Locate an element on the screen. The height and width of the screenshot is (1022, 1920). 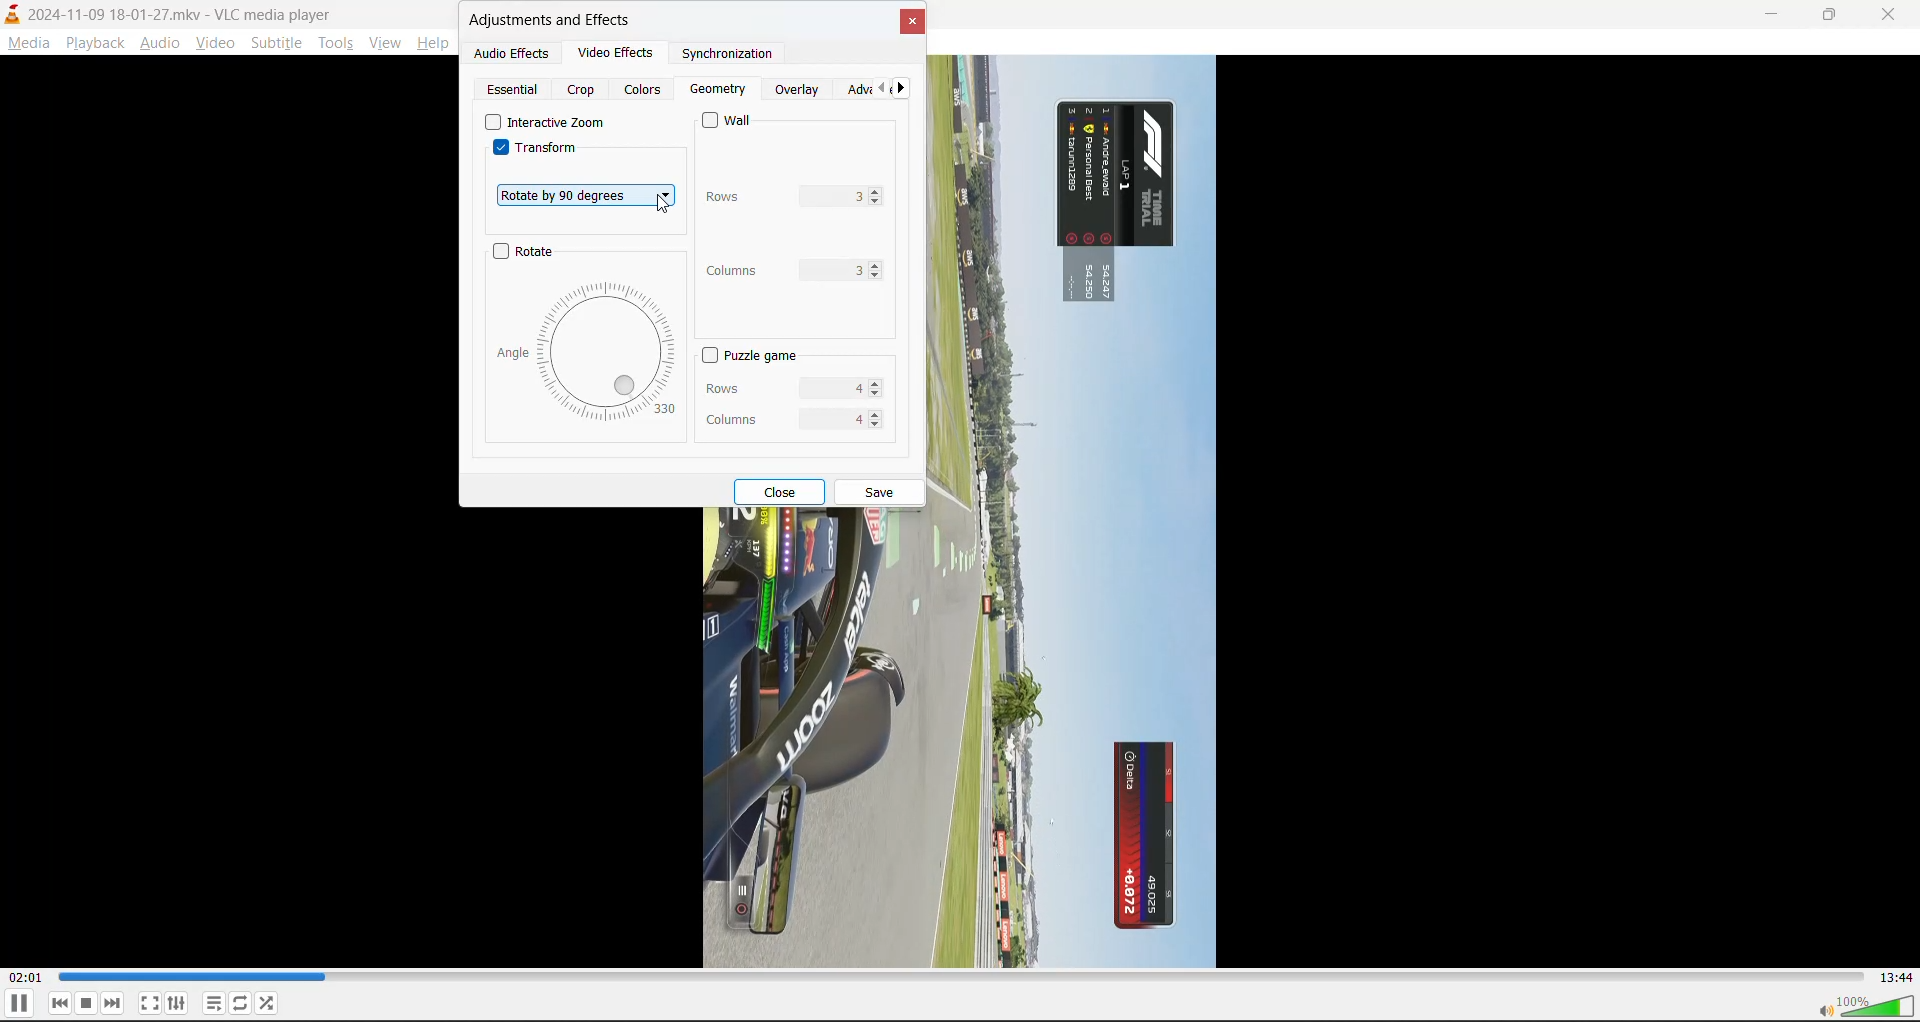
rows is located at coordinates (773, 384).